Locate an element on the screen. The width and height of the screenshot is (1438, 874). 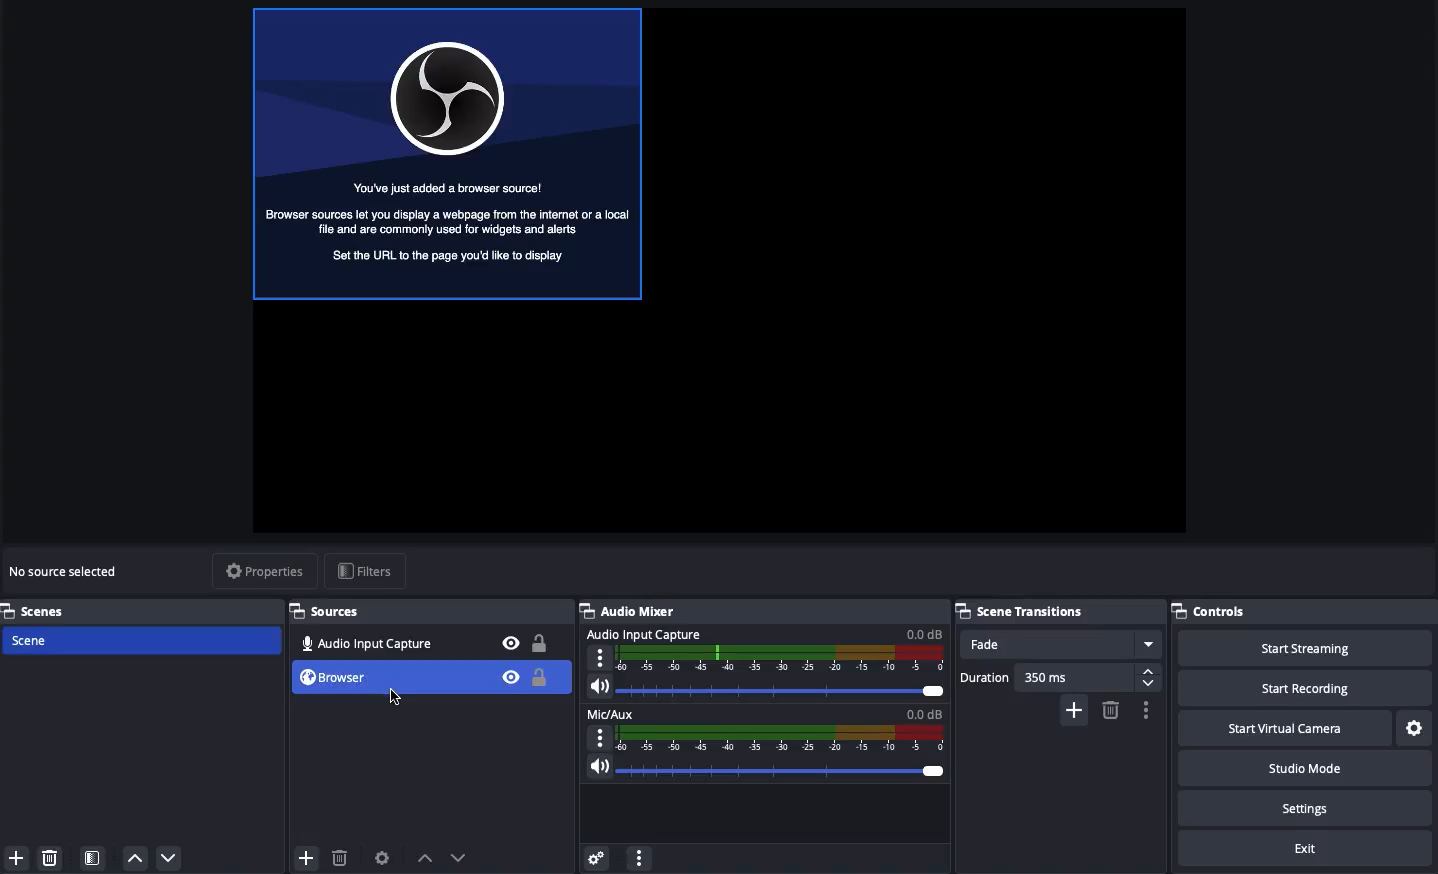
Settings is located at coordinates (1413, 729).